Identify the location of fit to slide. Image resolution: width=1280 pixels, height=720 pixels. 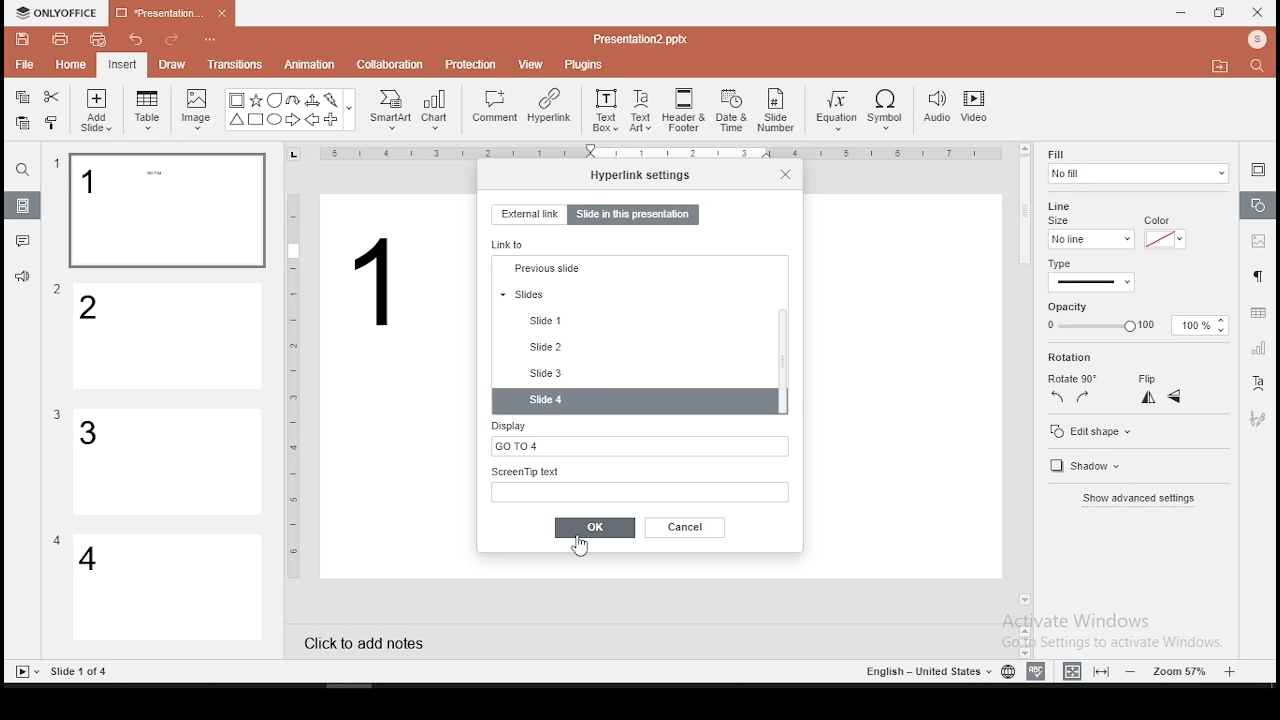
(1104, 670).